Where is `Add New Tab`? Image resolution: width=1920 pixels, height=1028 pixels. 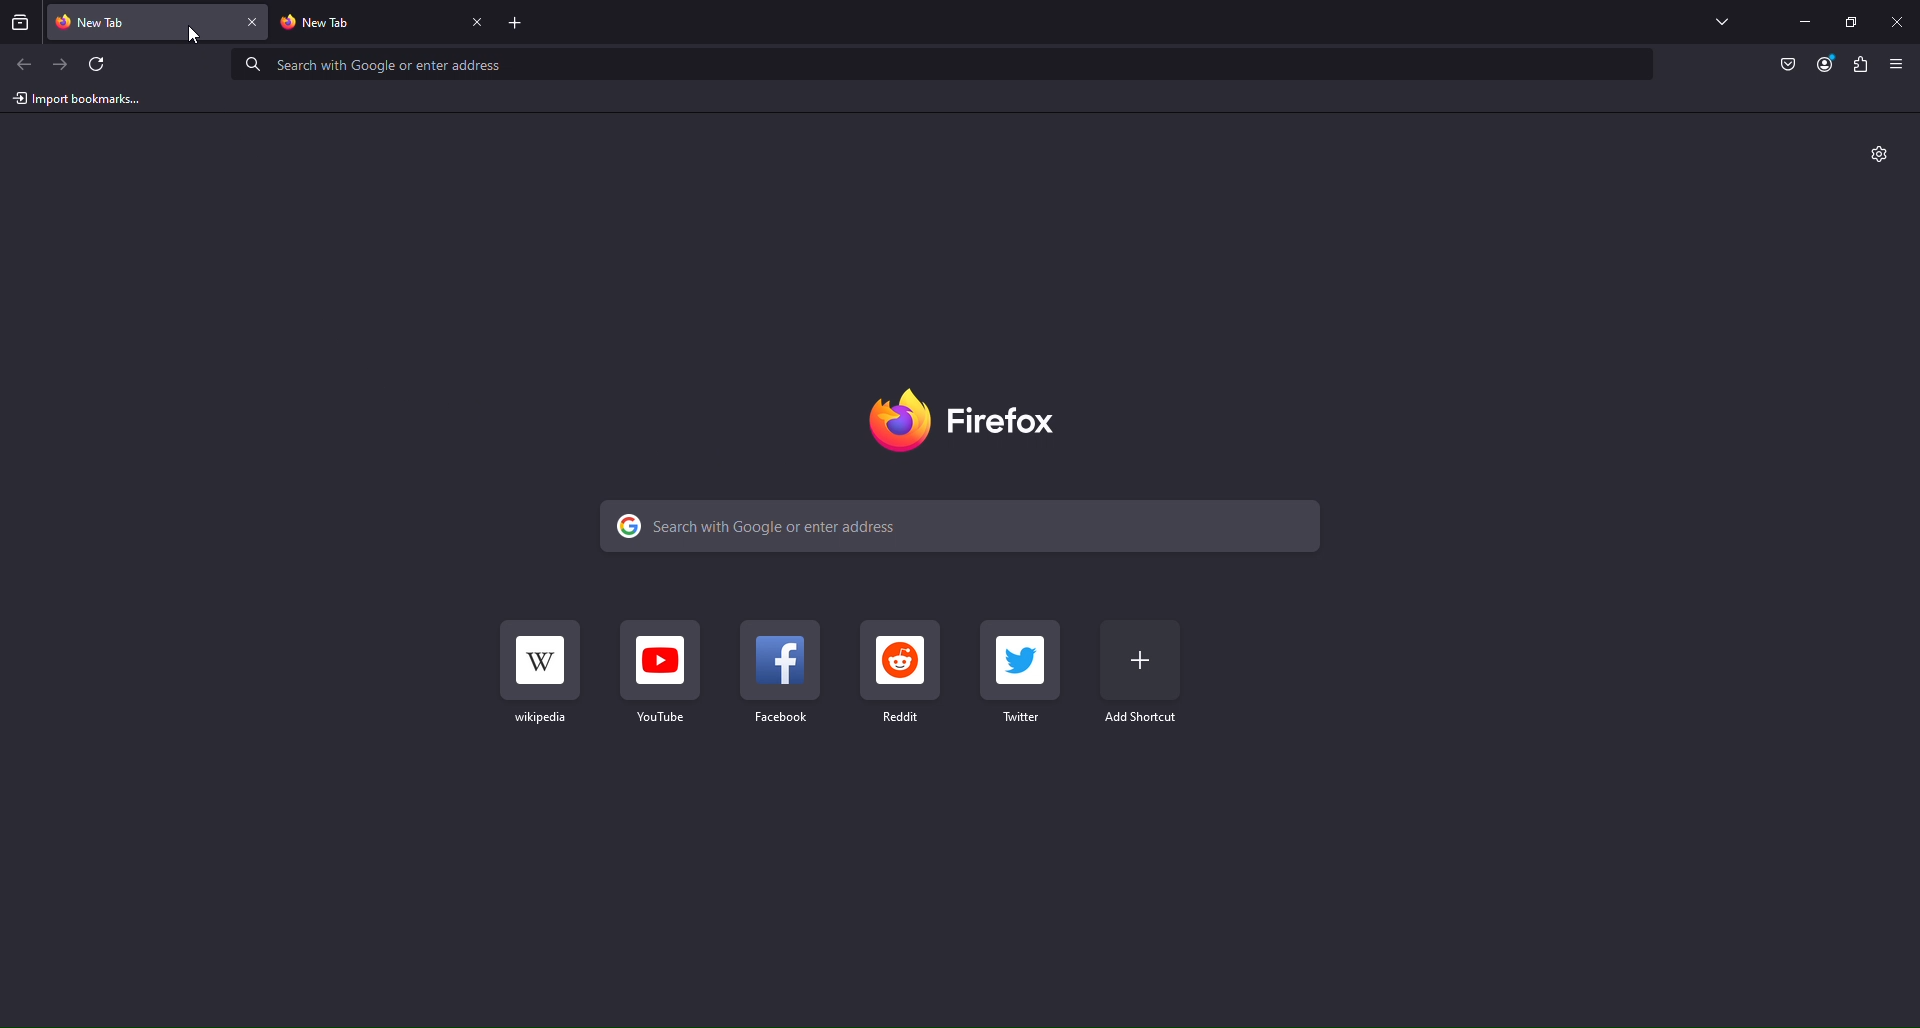 Add New Tab is located at coordinates (520, 21).